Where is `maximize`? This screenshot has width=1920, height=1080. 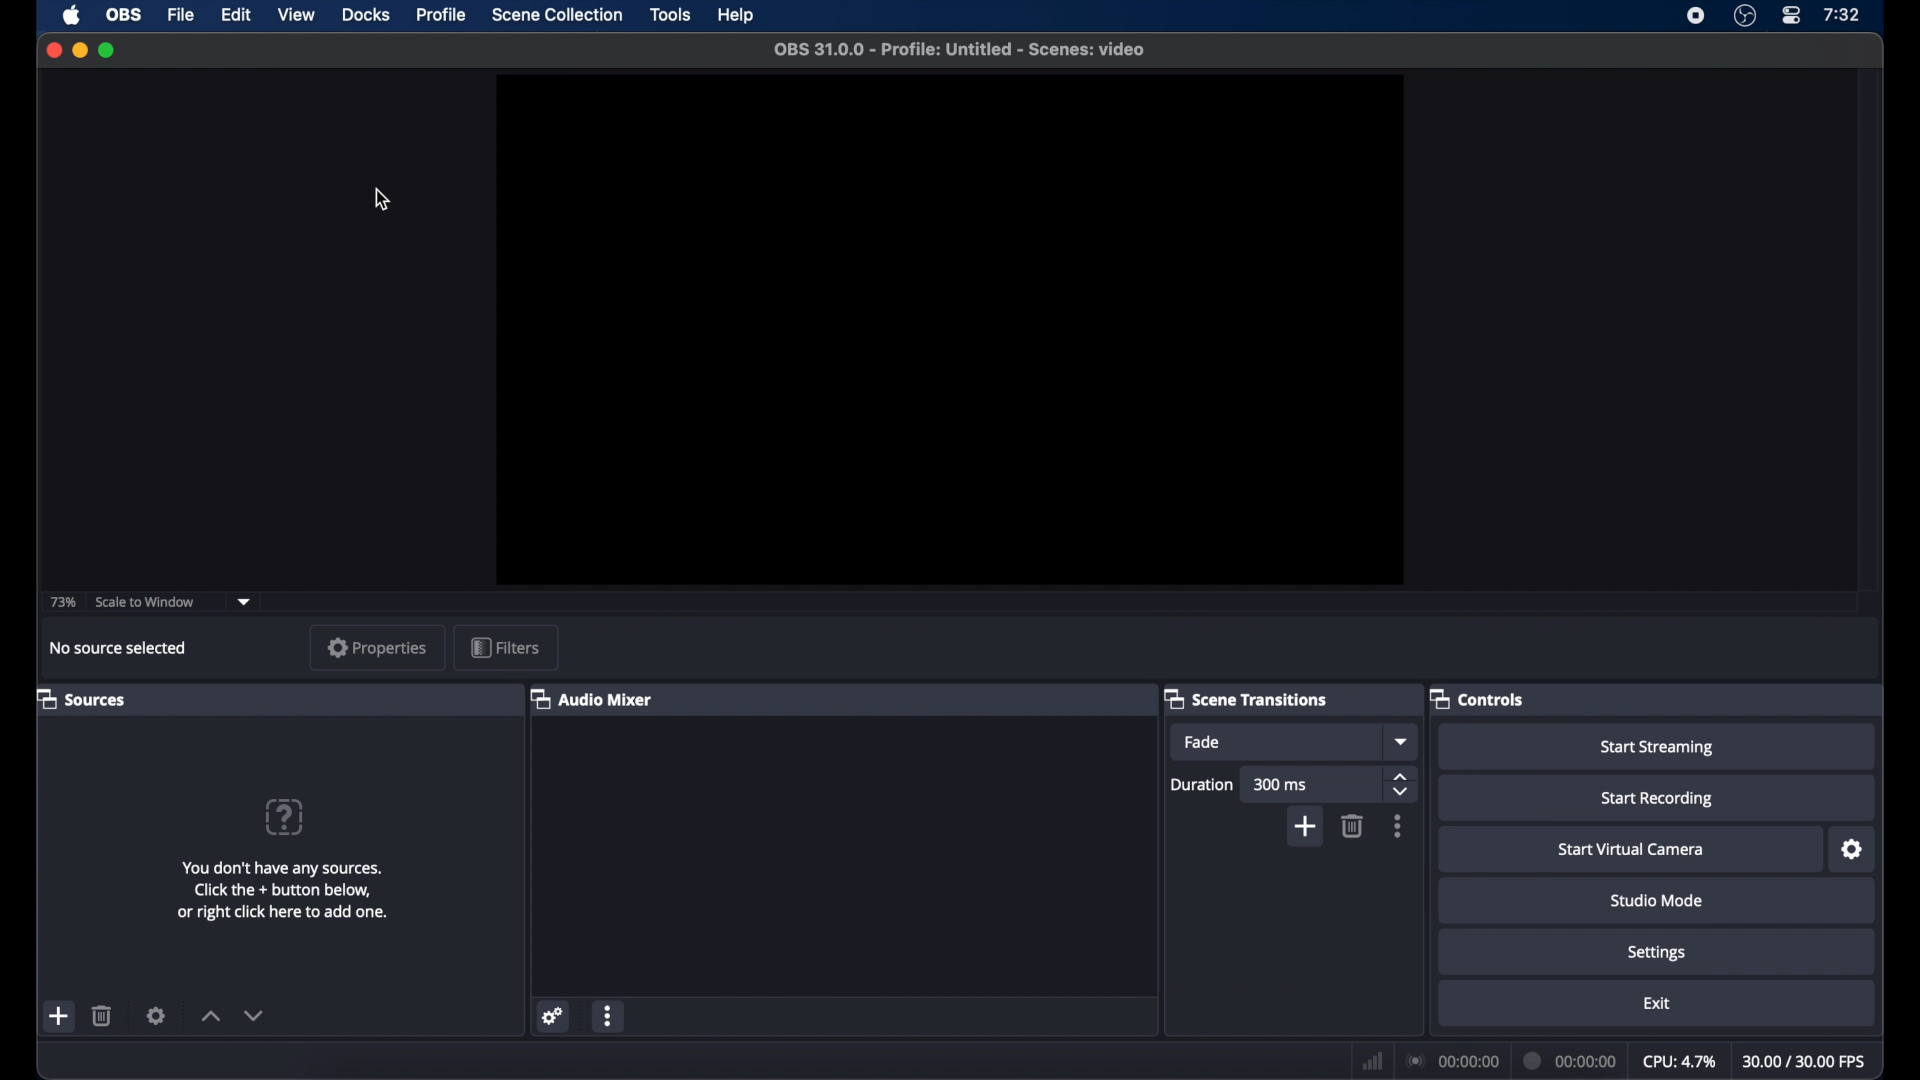
maximize is located at coordinates (108, 50).